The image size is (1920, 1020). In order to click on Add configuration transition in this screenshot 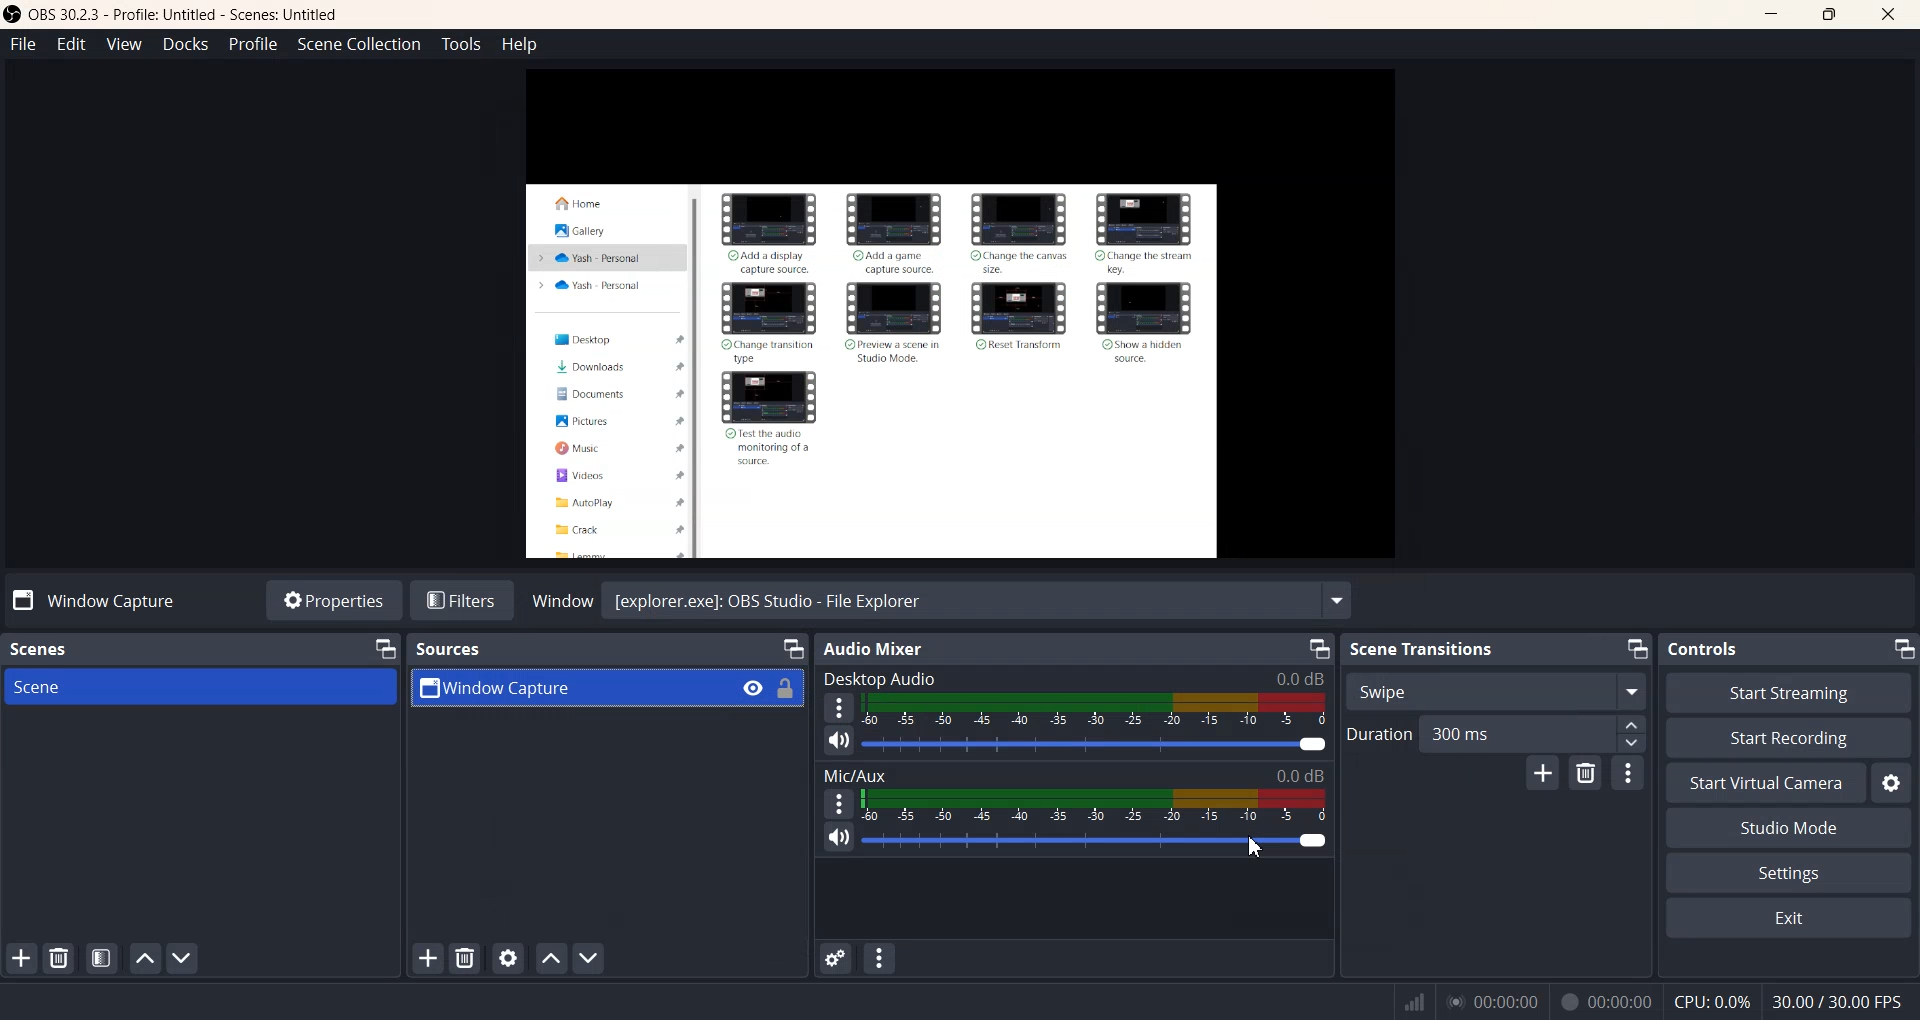, I will do `click(1543, 773)`.